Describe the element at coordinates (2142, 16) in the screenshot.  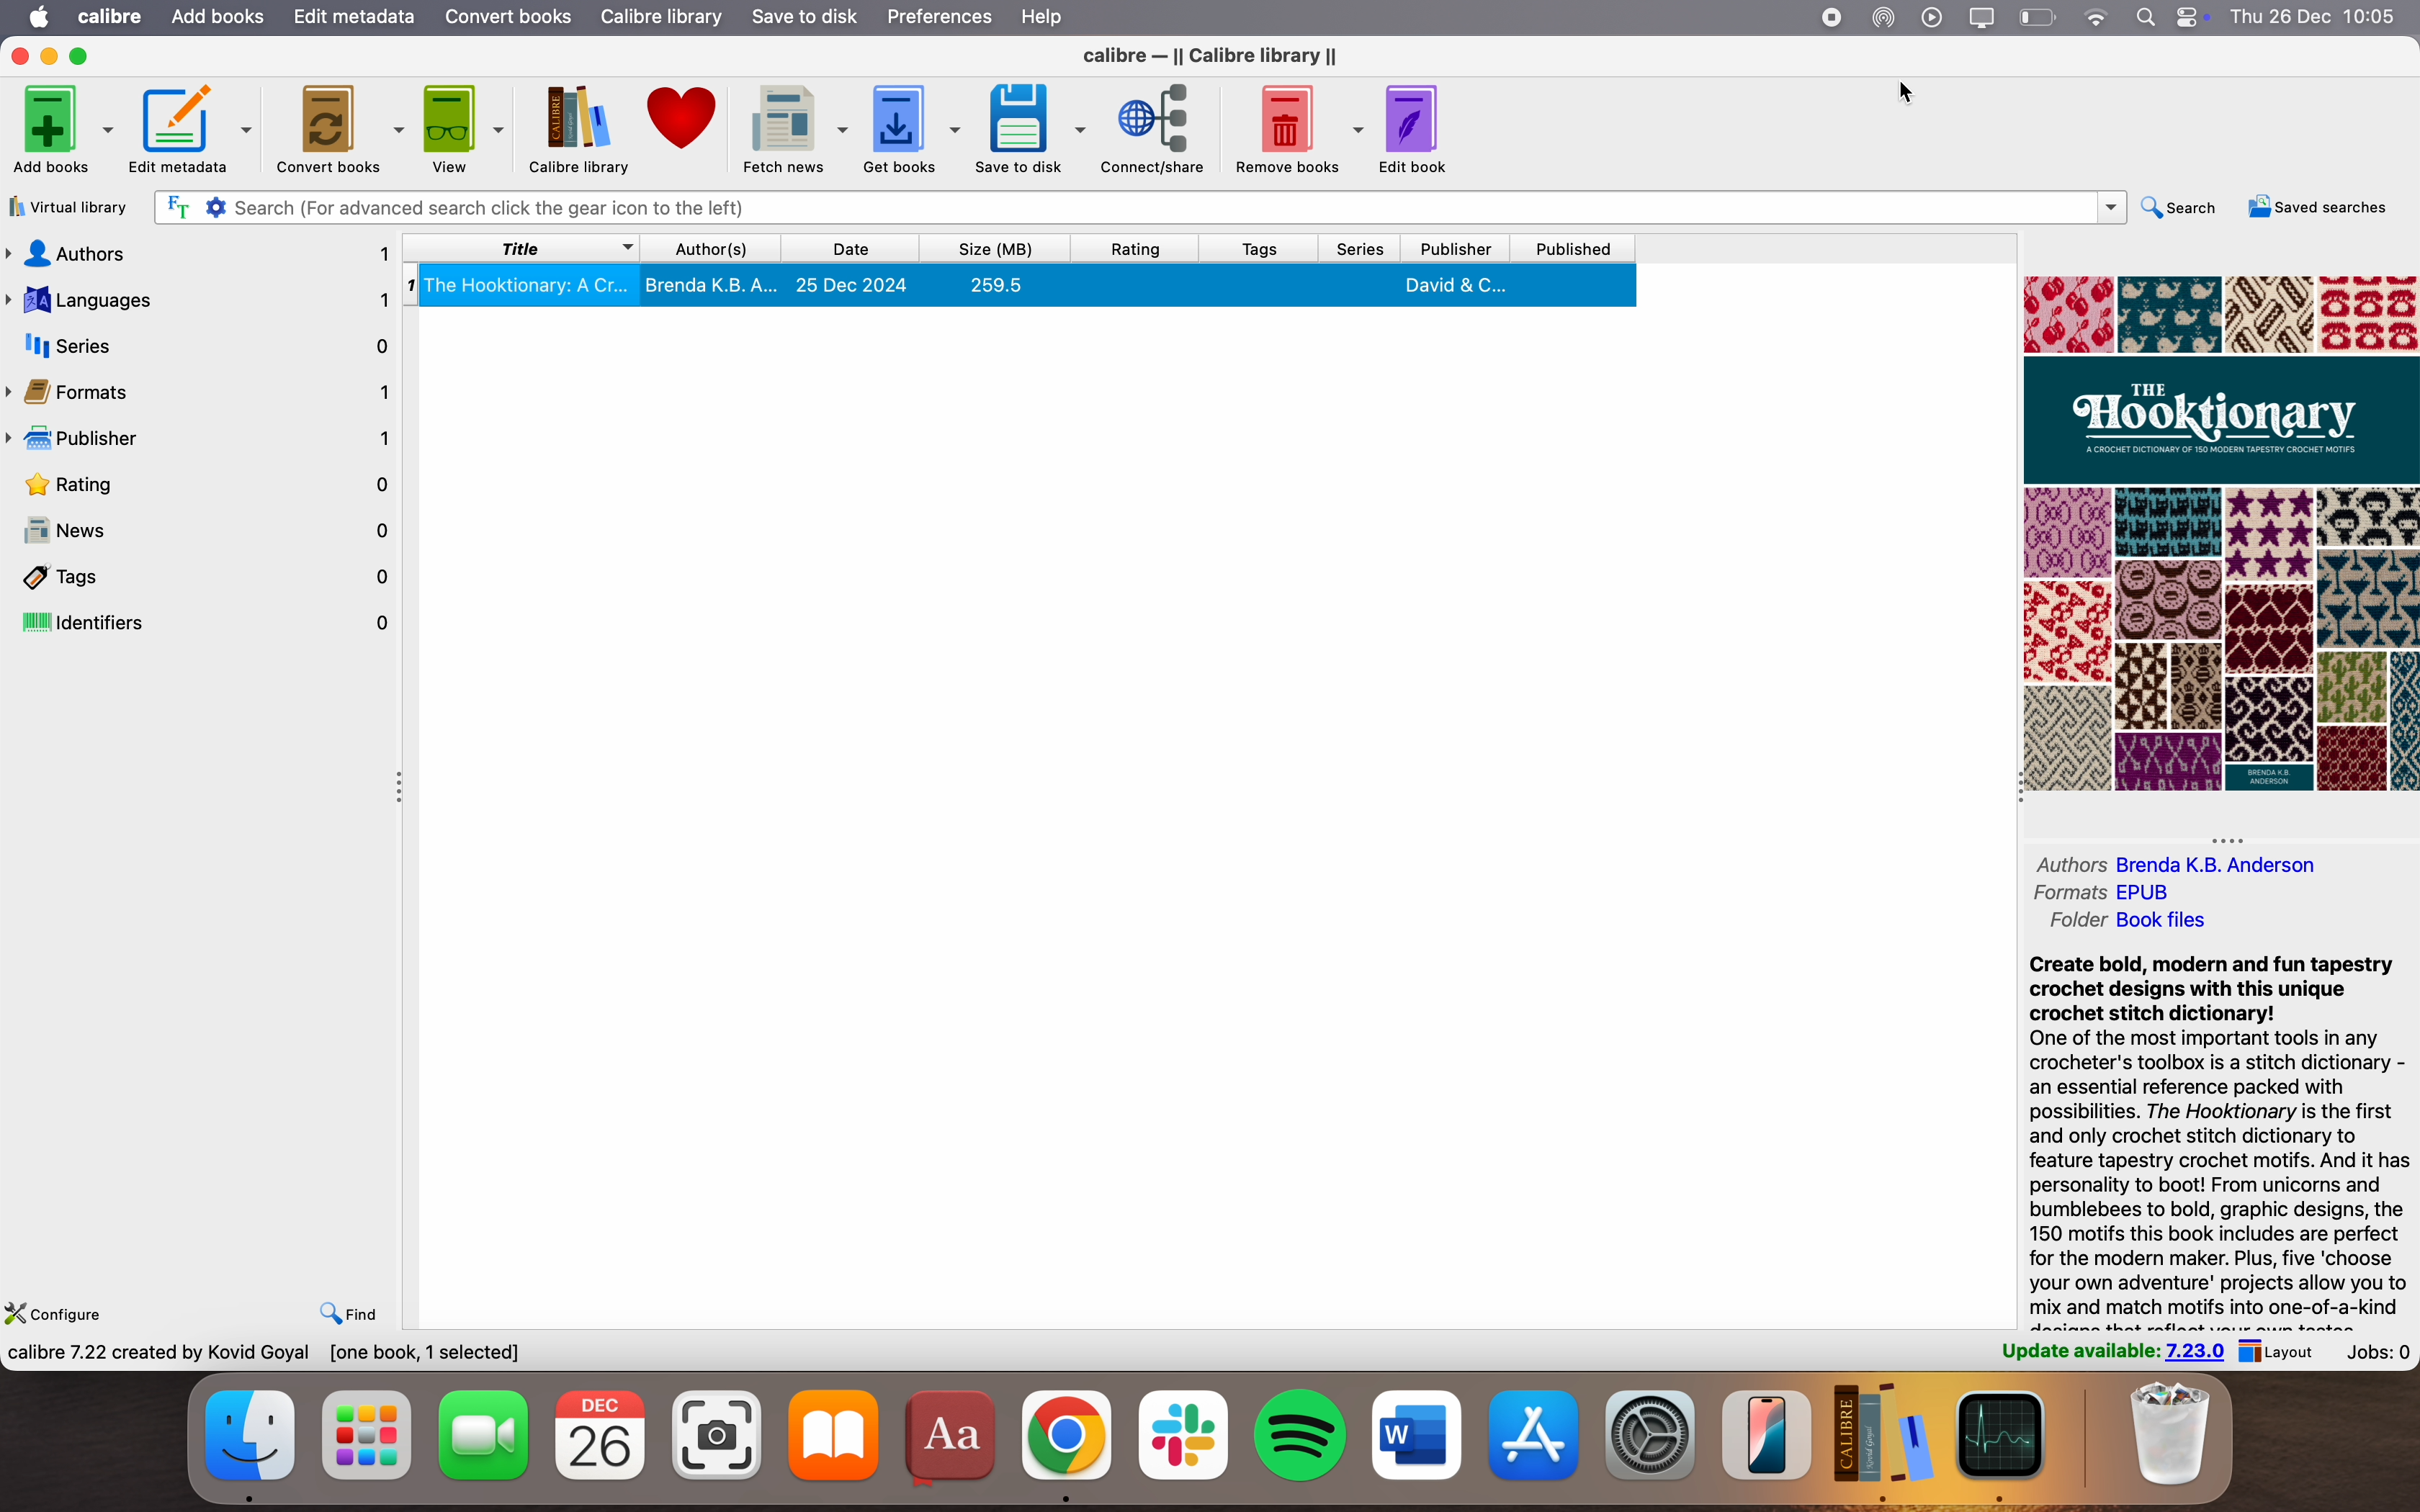
I see `spotlight search` at that location.